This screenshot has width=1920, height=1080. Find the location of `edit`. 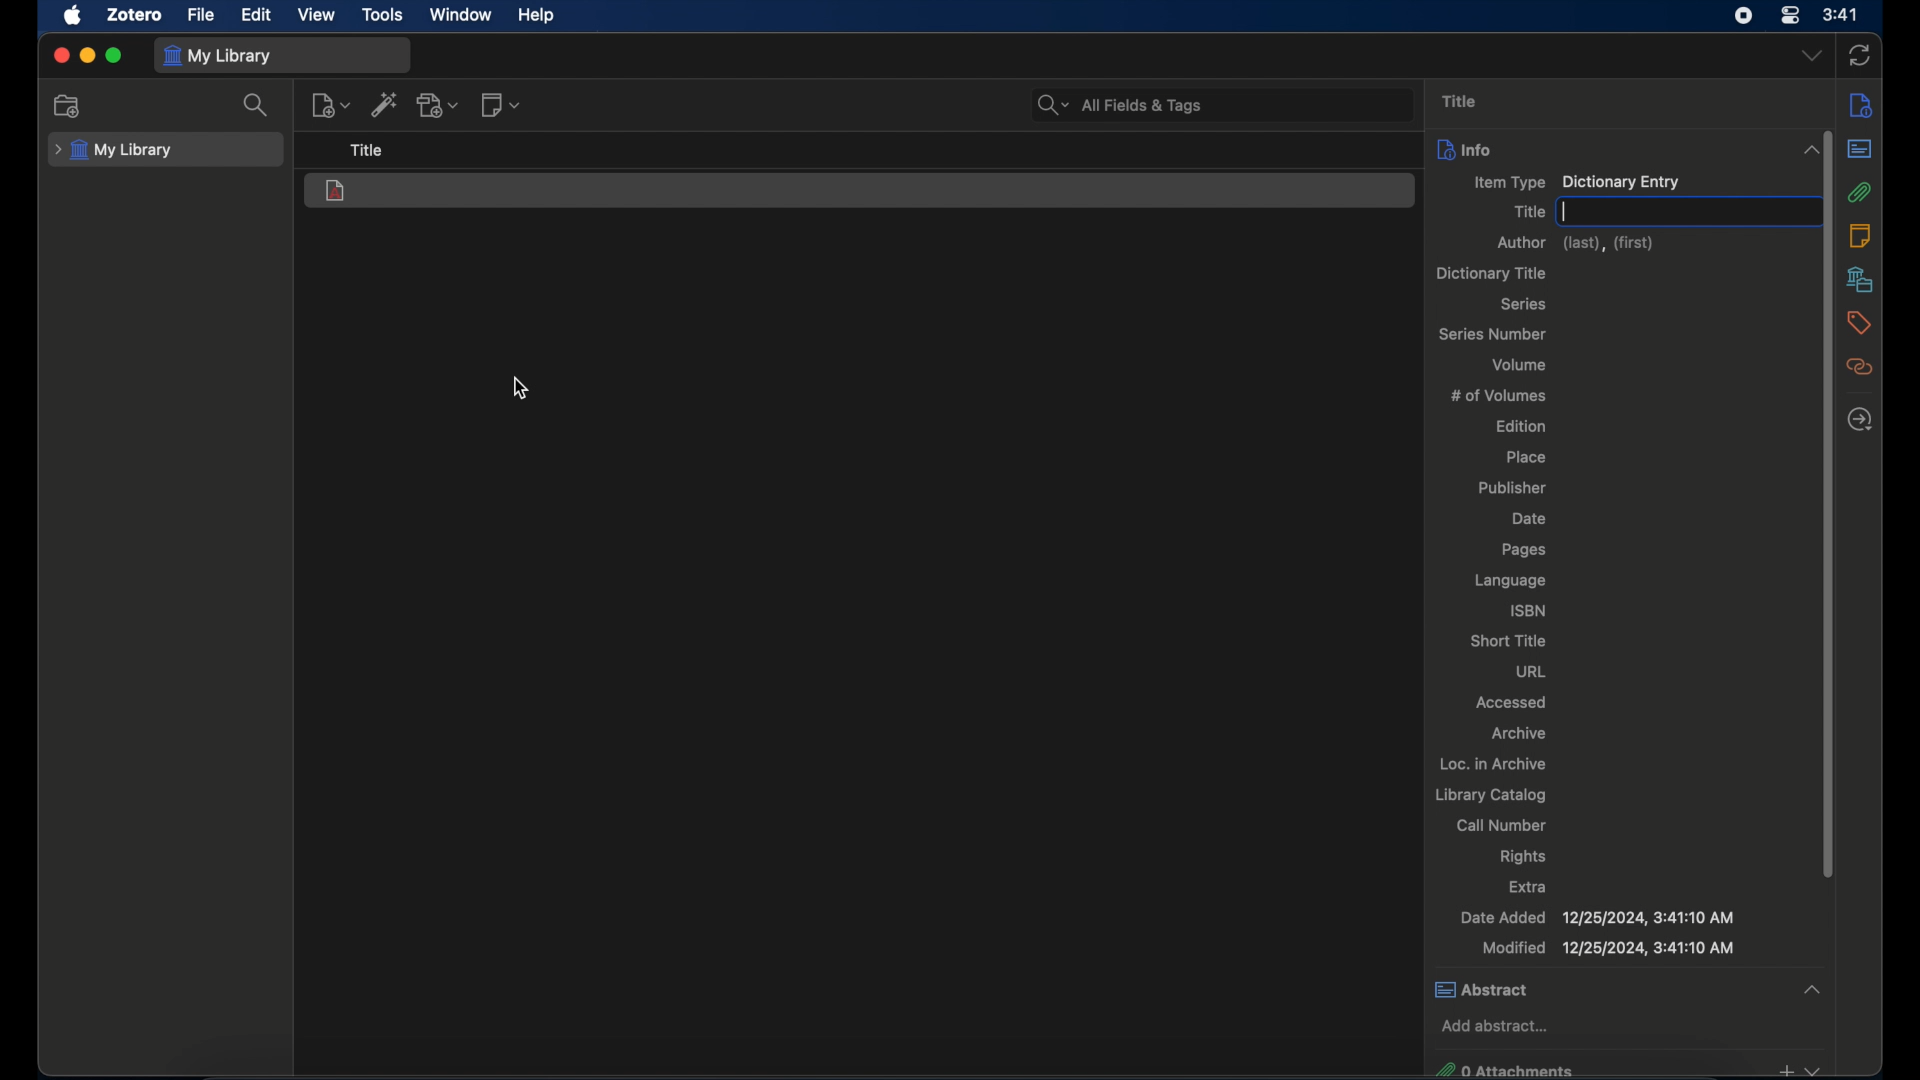

edit is located at coordinates (258, 16).